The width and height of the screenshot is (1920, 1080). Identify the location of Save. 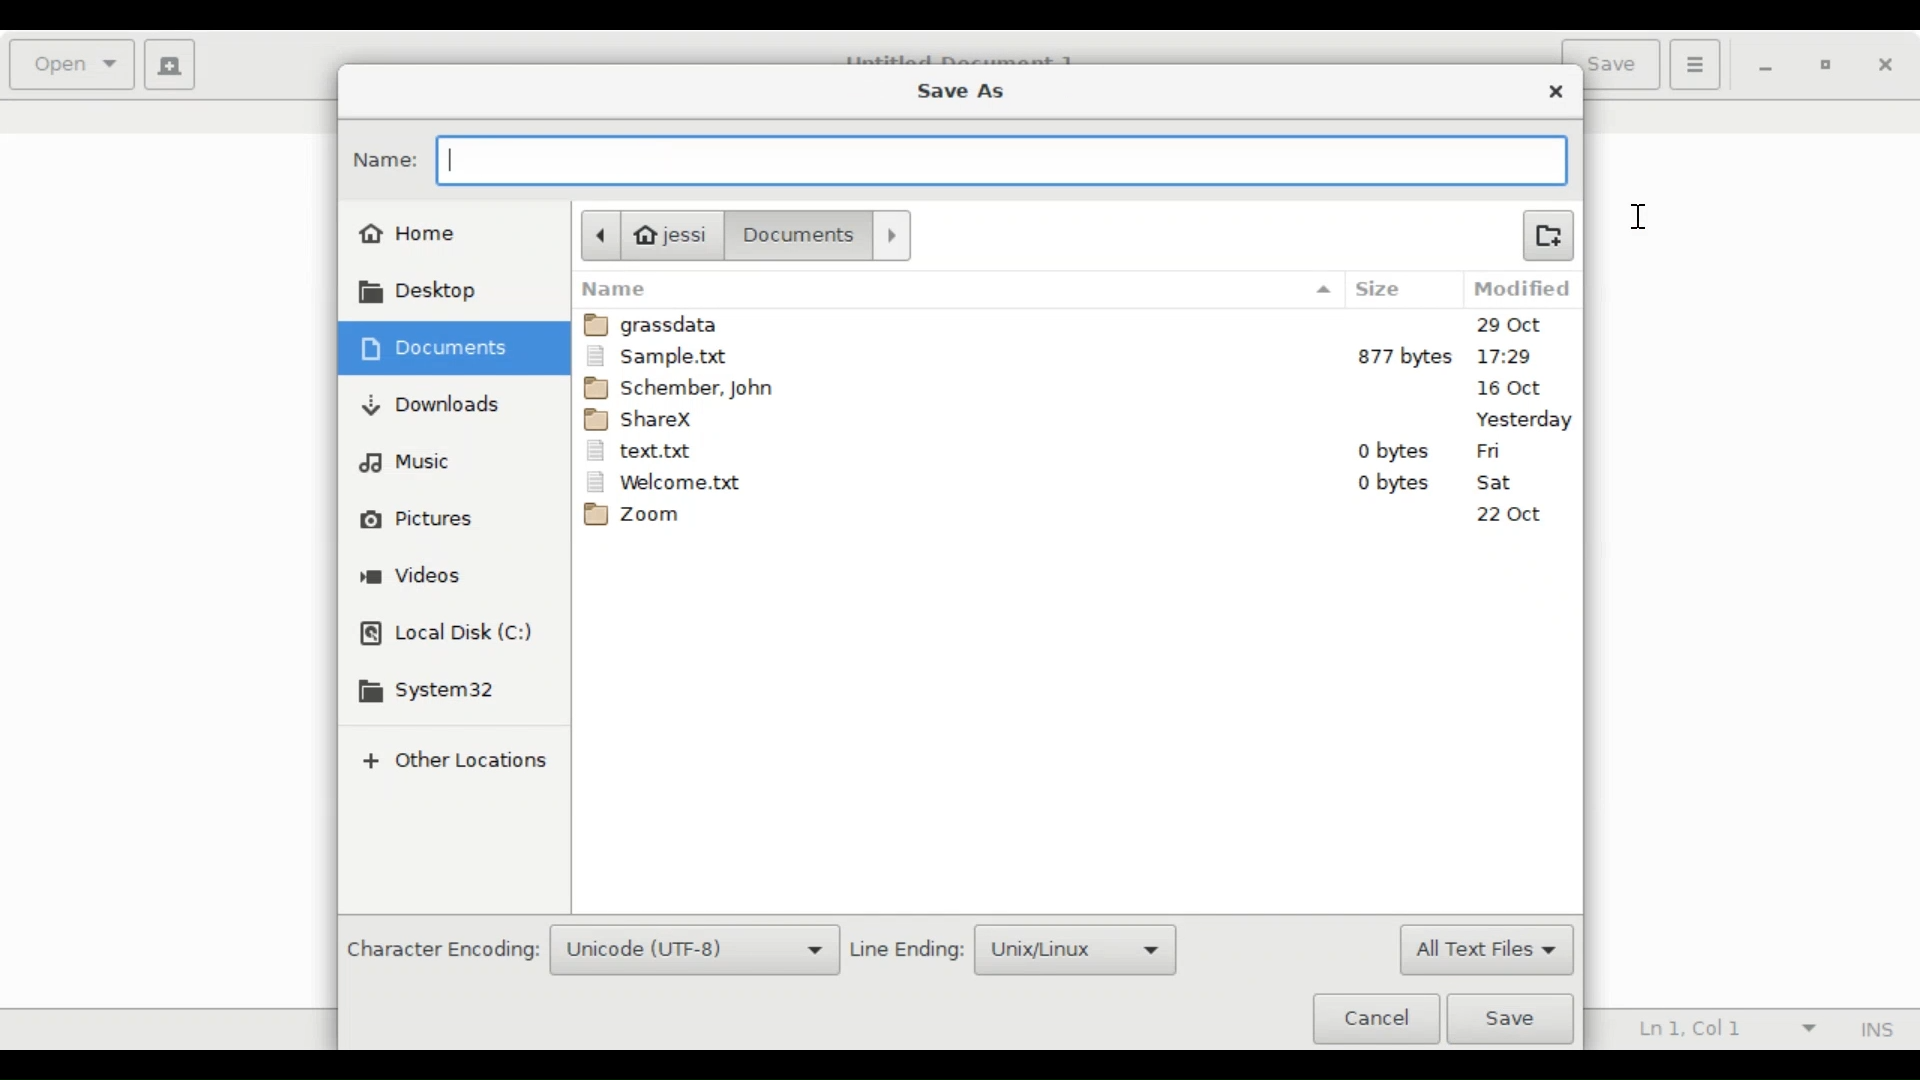
(1516, 1019).